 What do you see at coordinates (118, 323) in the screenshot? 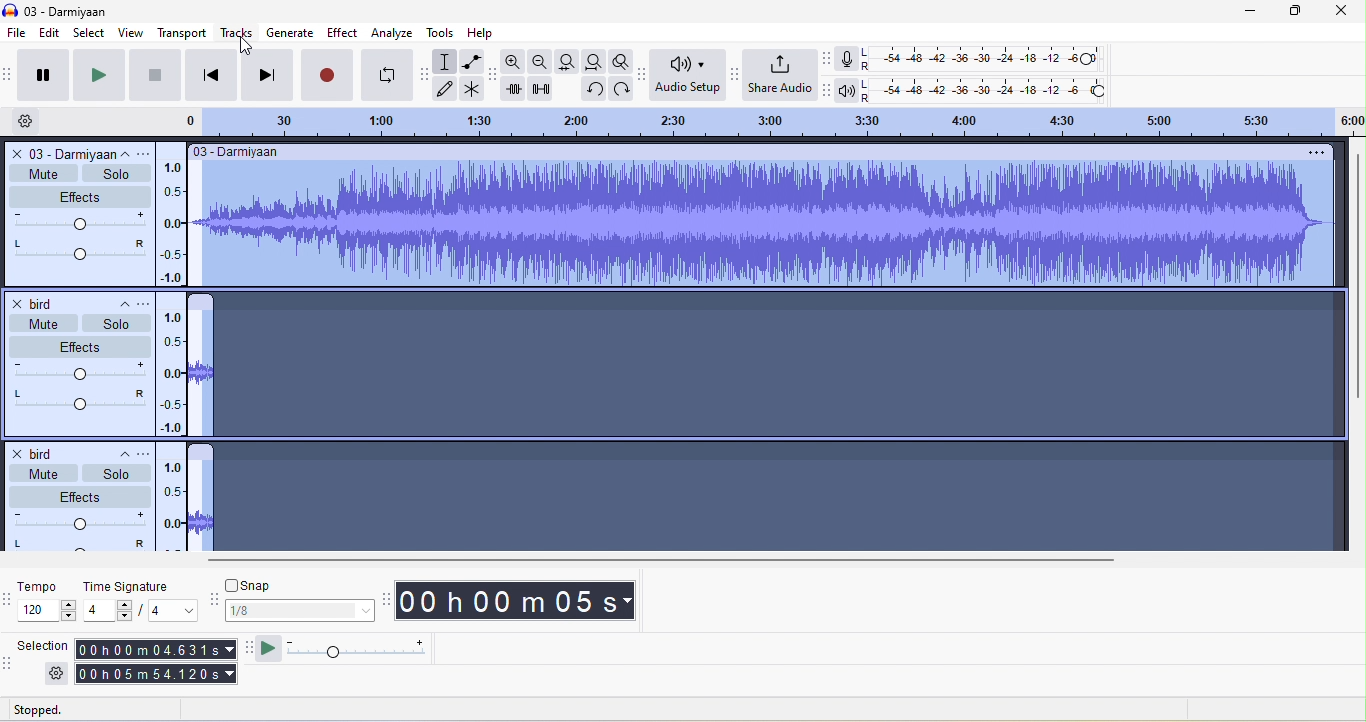
I see `solo` at bounding box center [118, 323].